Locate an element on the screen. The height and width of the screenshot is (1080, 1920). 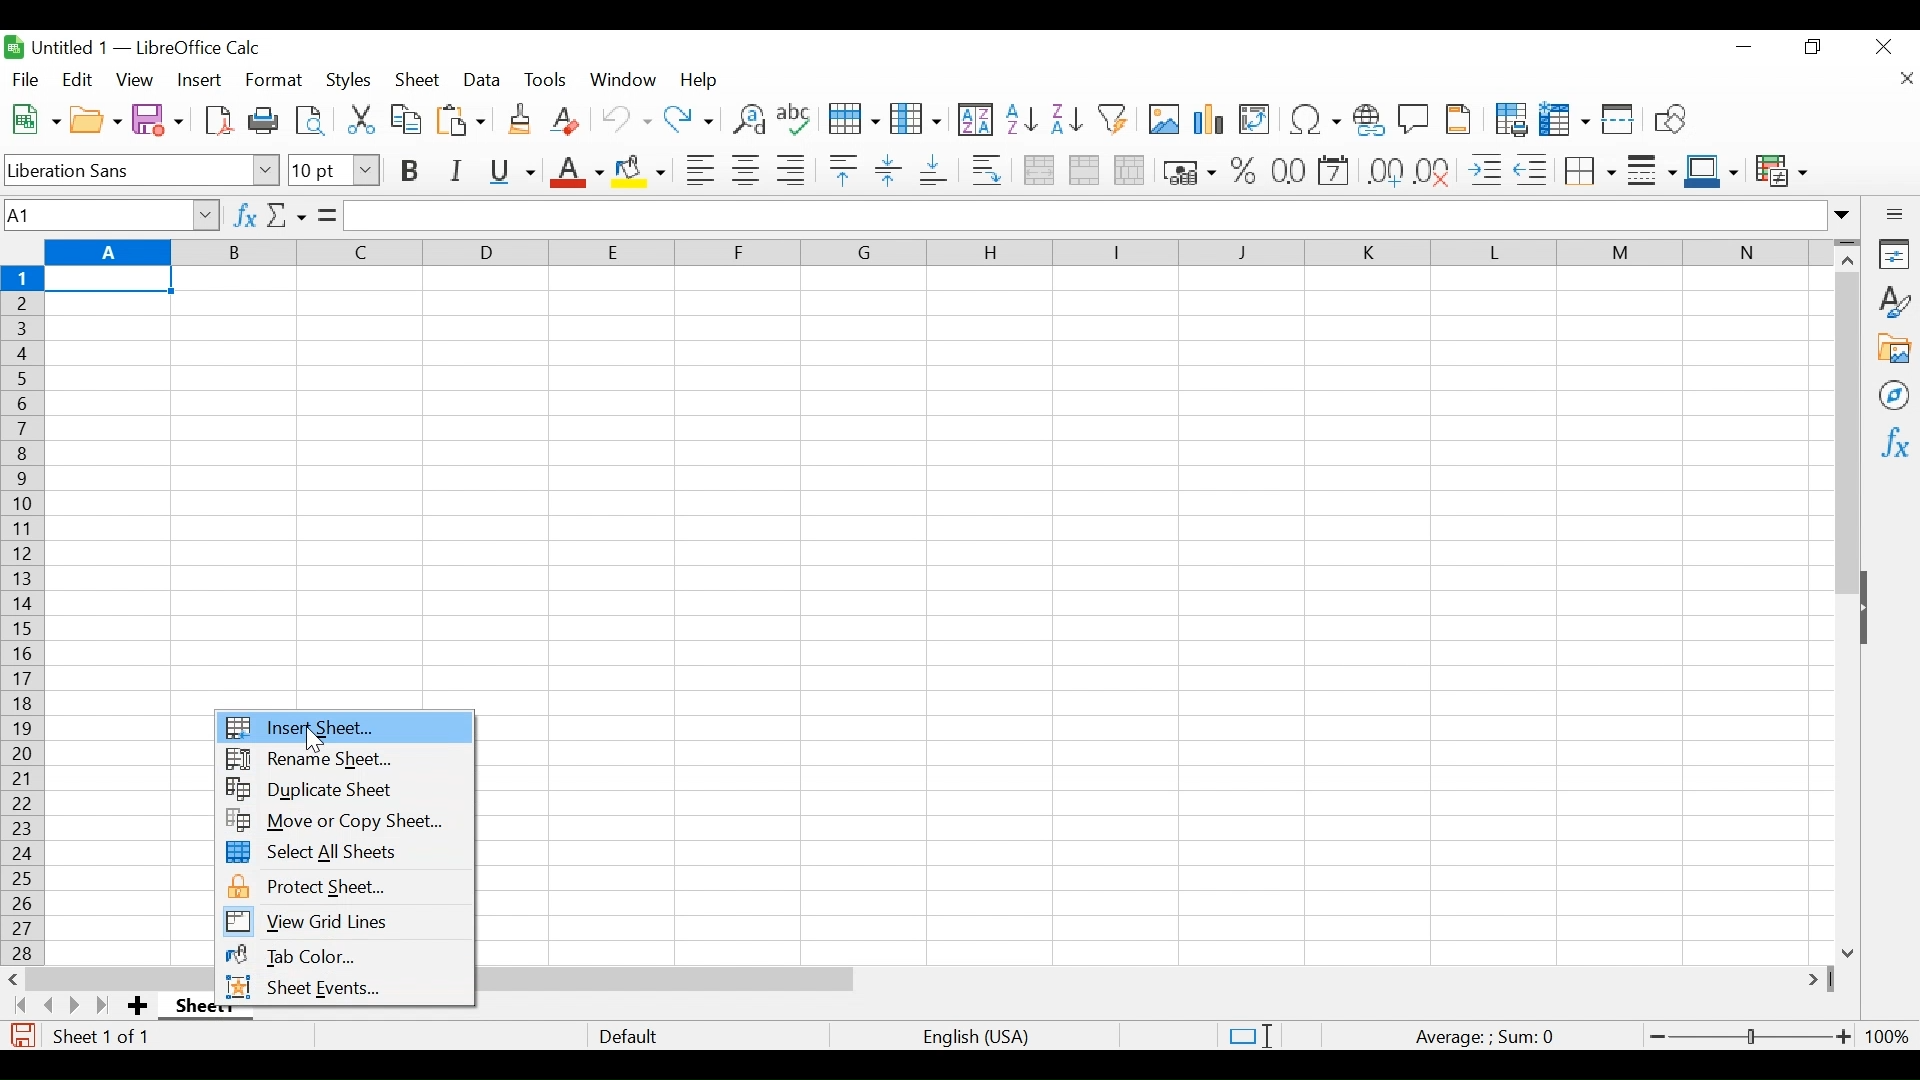
Align Top is located at coordinates (842, 170).